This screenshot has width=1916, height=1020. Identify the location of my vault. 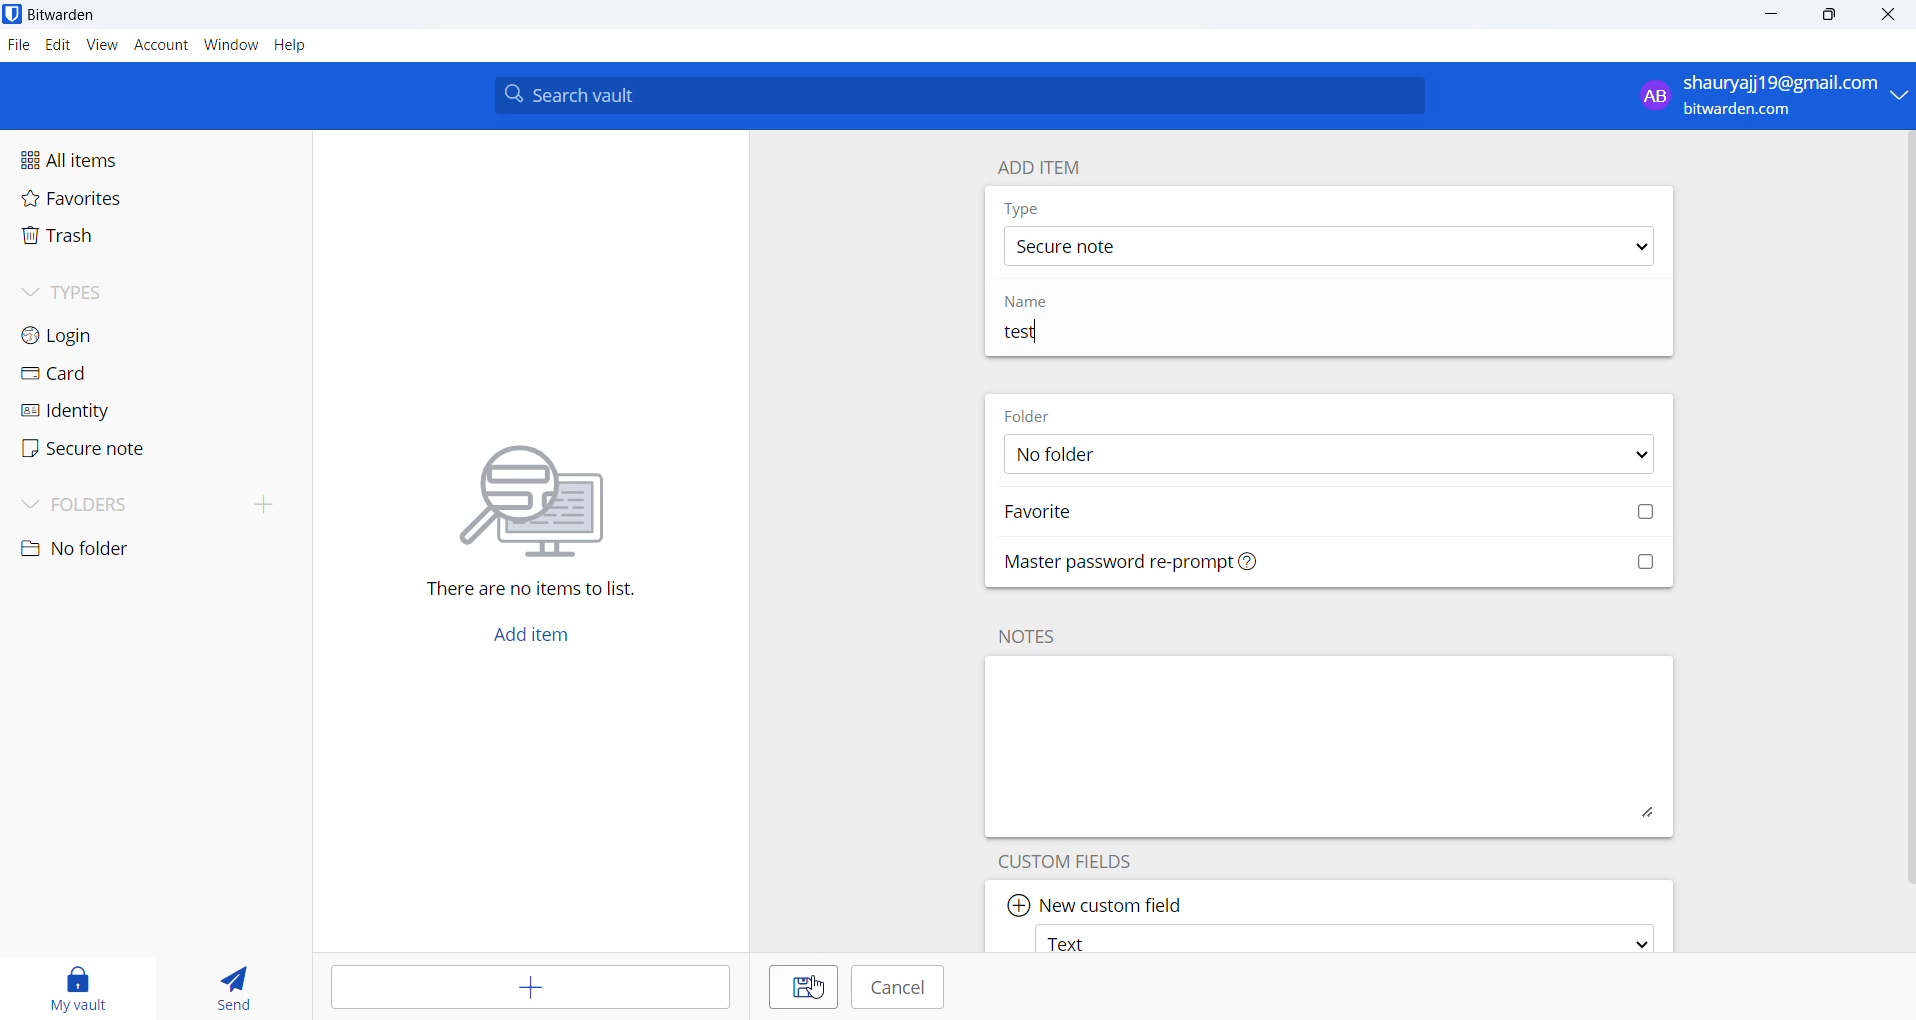
(86, 984).